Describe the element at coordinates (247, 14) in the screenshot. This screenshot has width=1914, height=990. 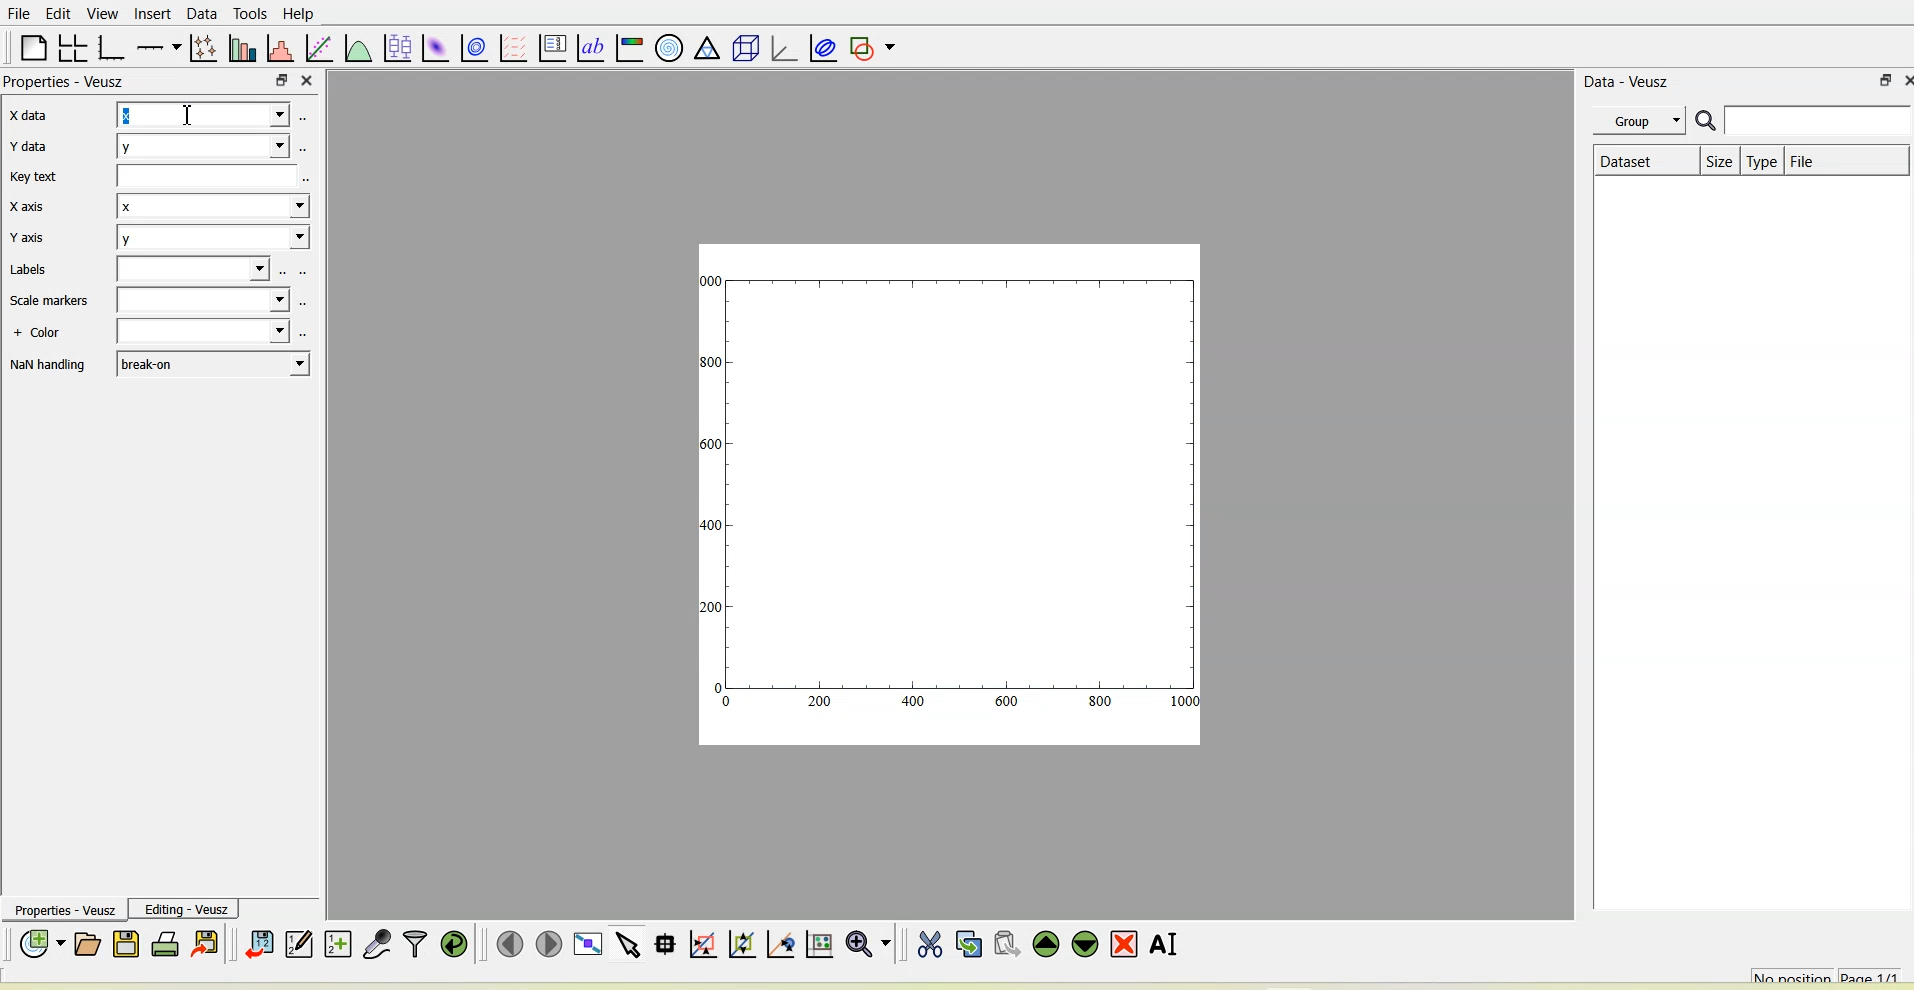
I see `Tools` at that location.